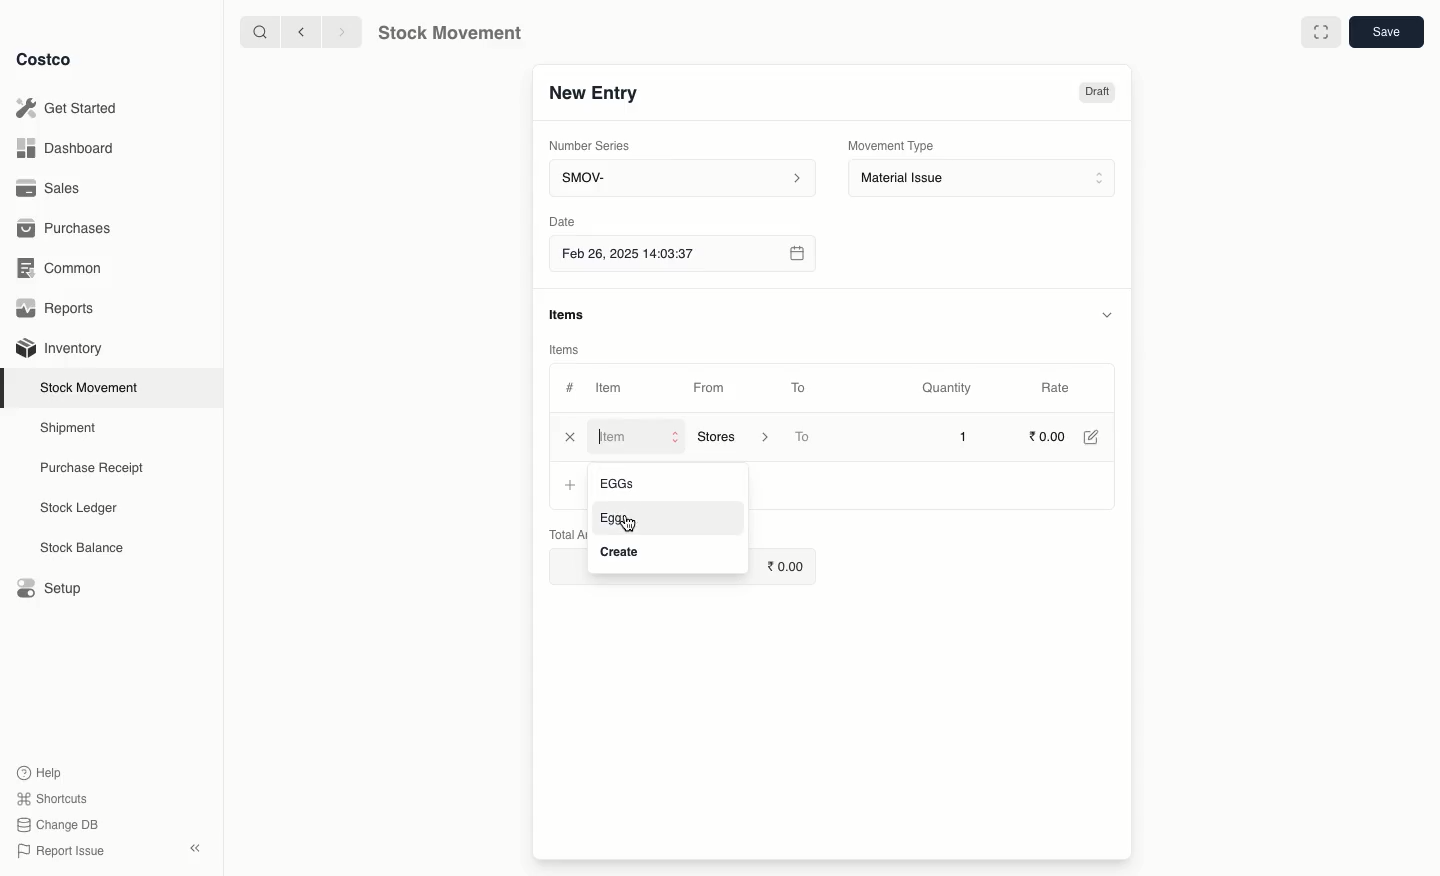  I want to click on Quantity, so click(950, 389).